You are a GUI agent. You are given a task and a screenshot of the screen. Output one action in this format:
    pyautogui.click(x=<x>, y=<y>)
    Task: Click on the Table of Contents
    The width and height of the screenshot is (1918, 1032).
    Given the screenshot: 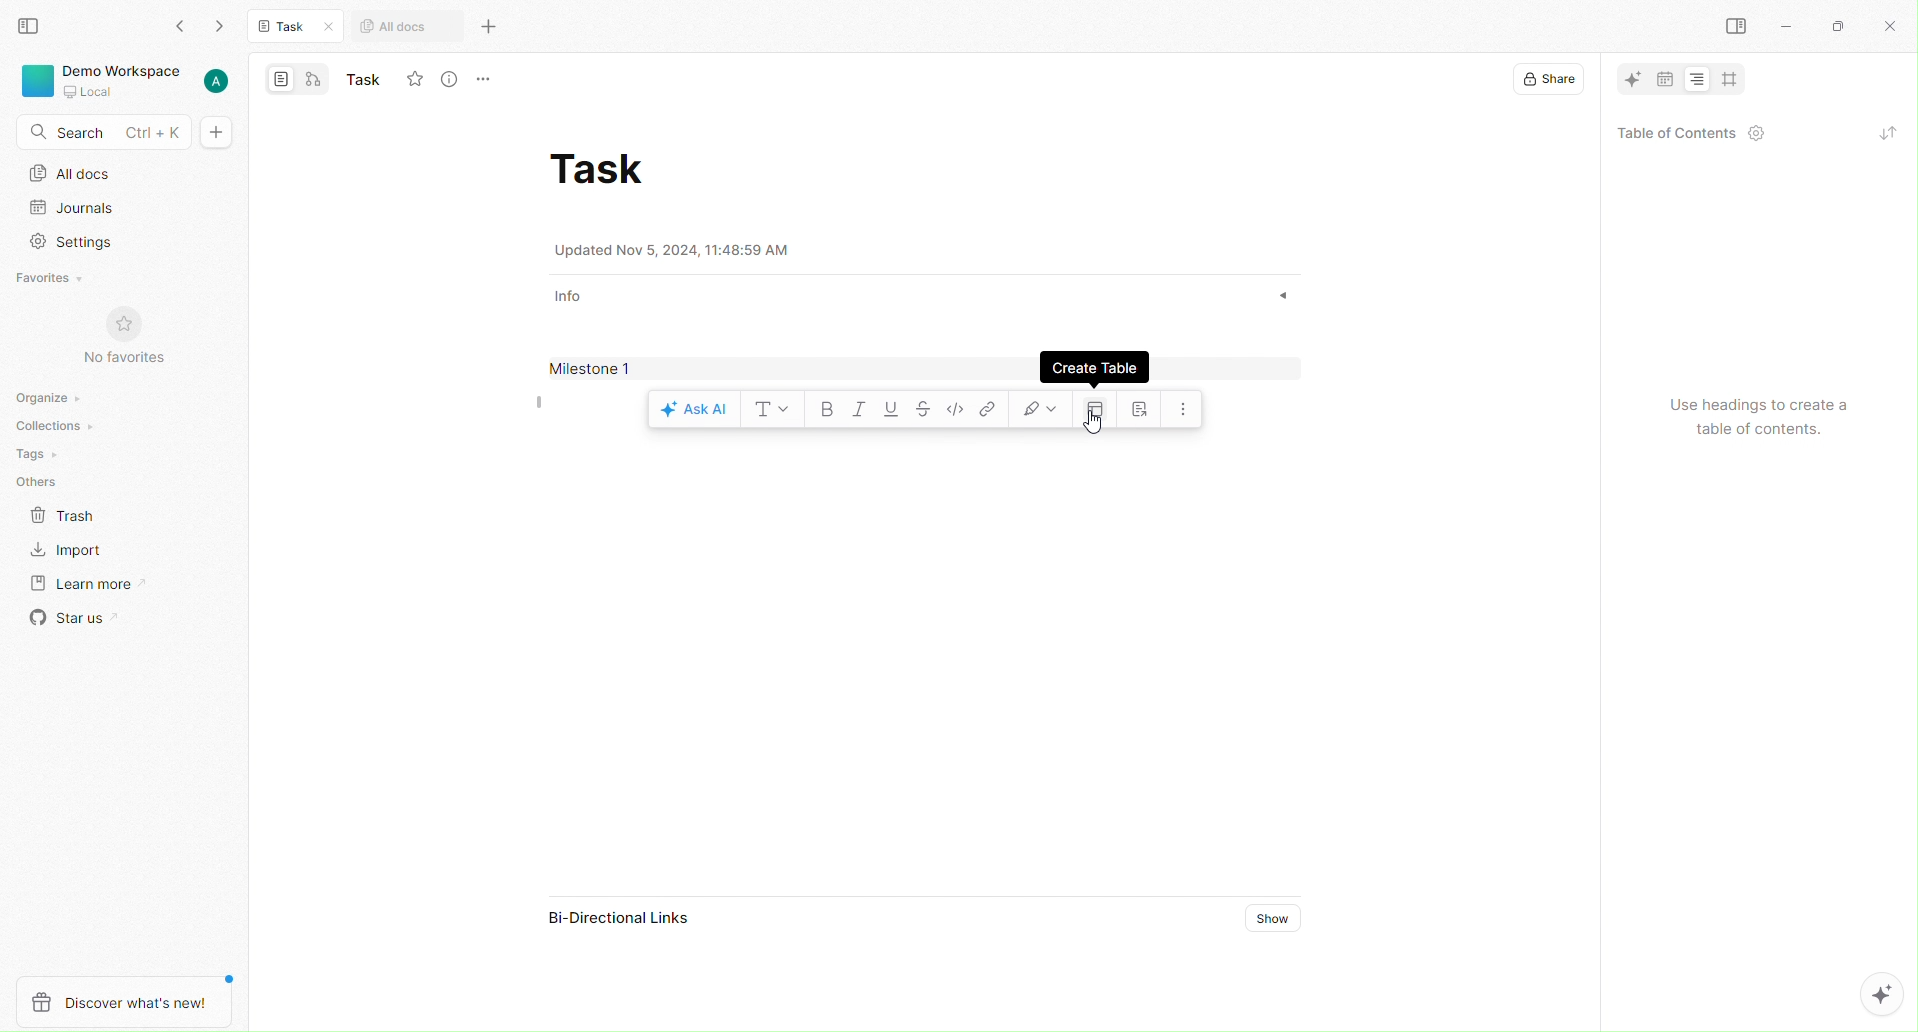 What is the action you would take?
    pyautogui.click(x=1687, y=135)
    